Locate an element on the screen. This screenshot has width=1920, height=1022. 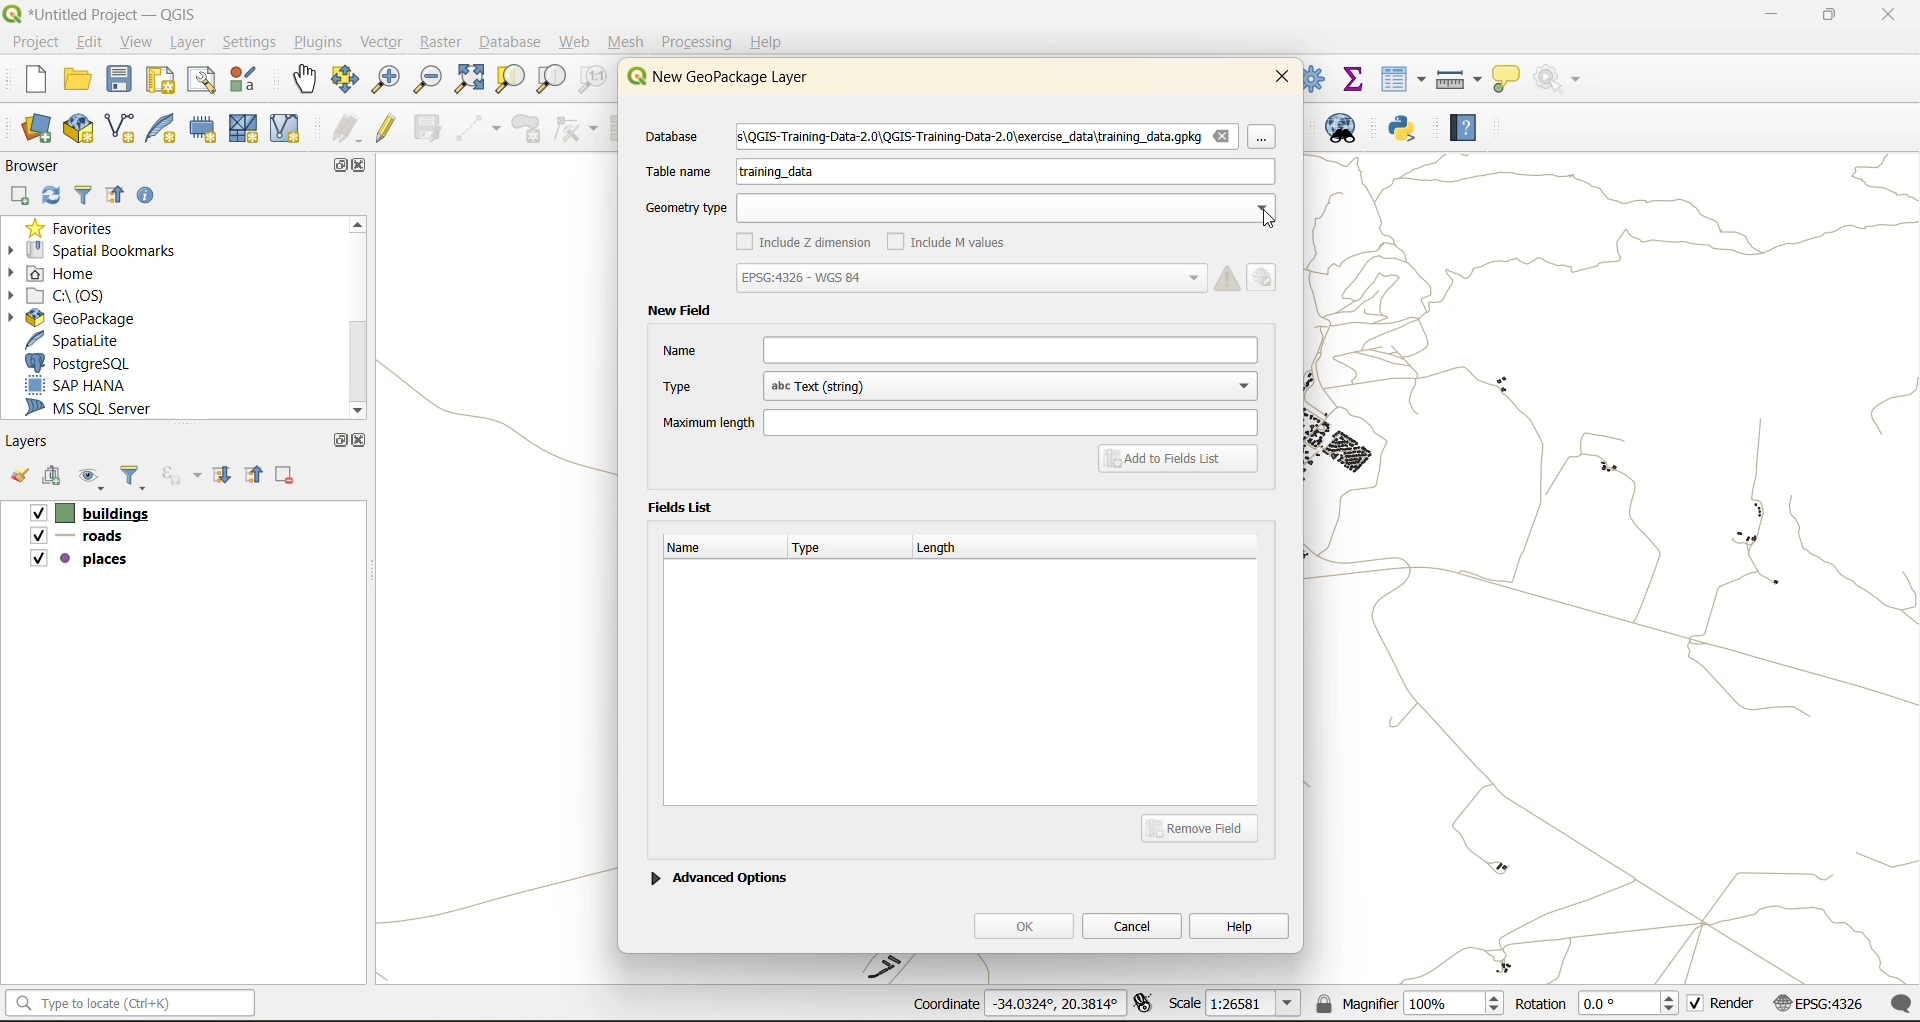
remove is located at coordinates (286, 478).